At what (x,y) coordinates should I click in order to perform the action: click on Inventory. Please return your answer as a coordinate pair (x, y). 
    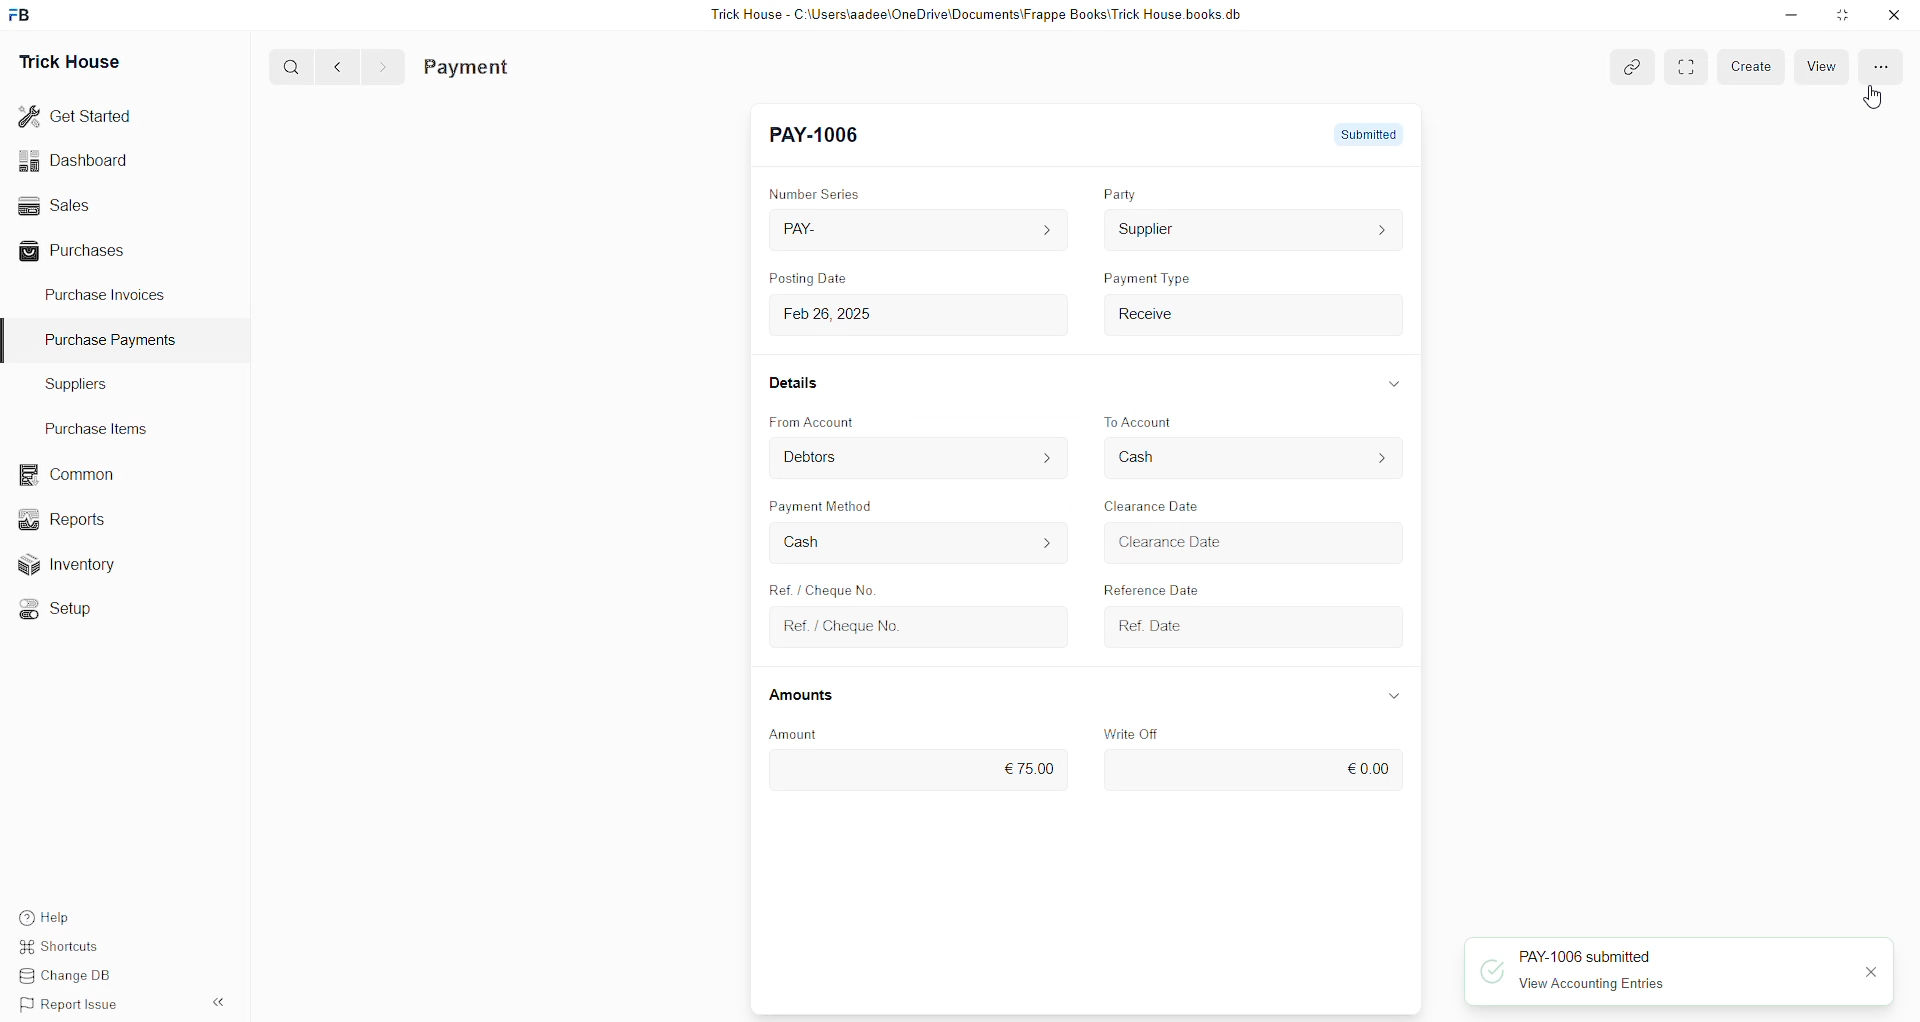
    Looking at the image, I should click on (68, 563).